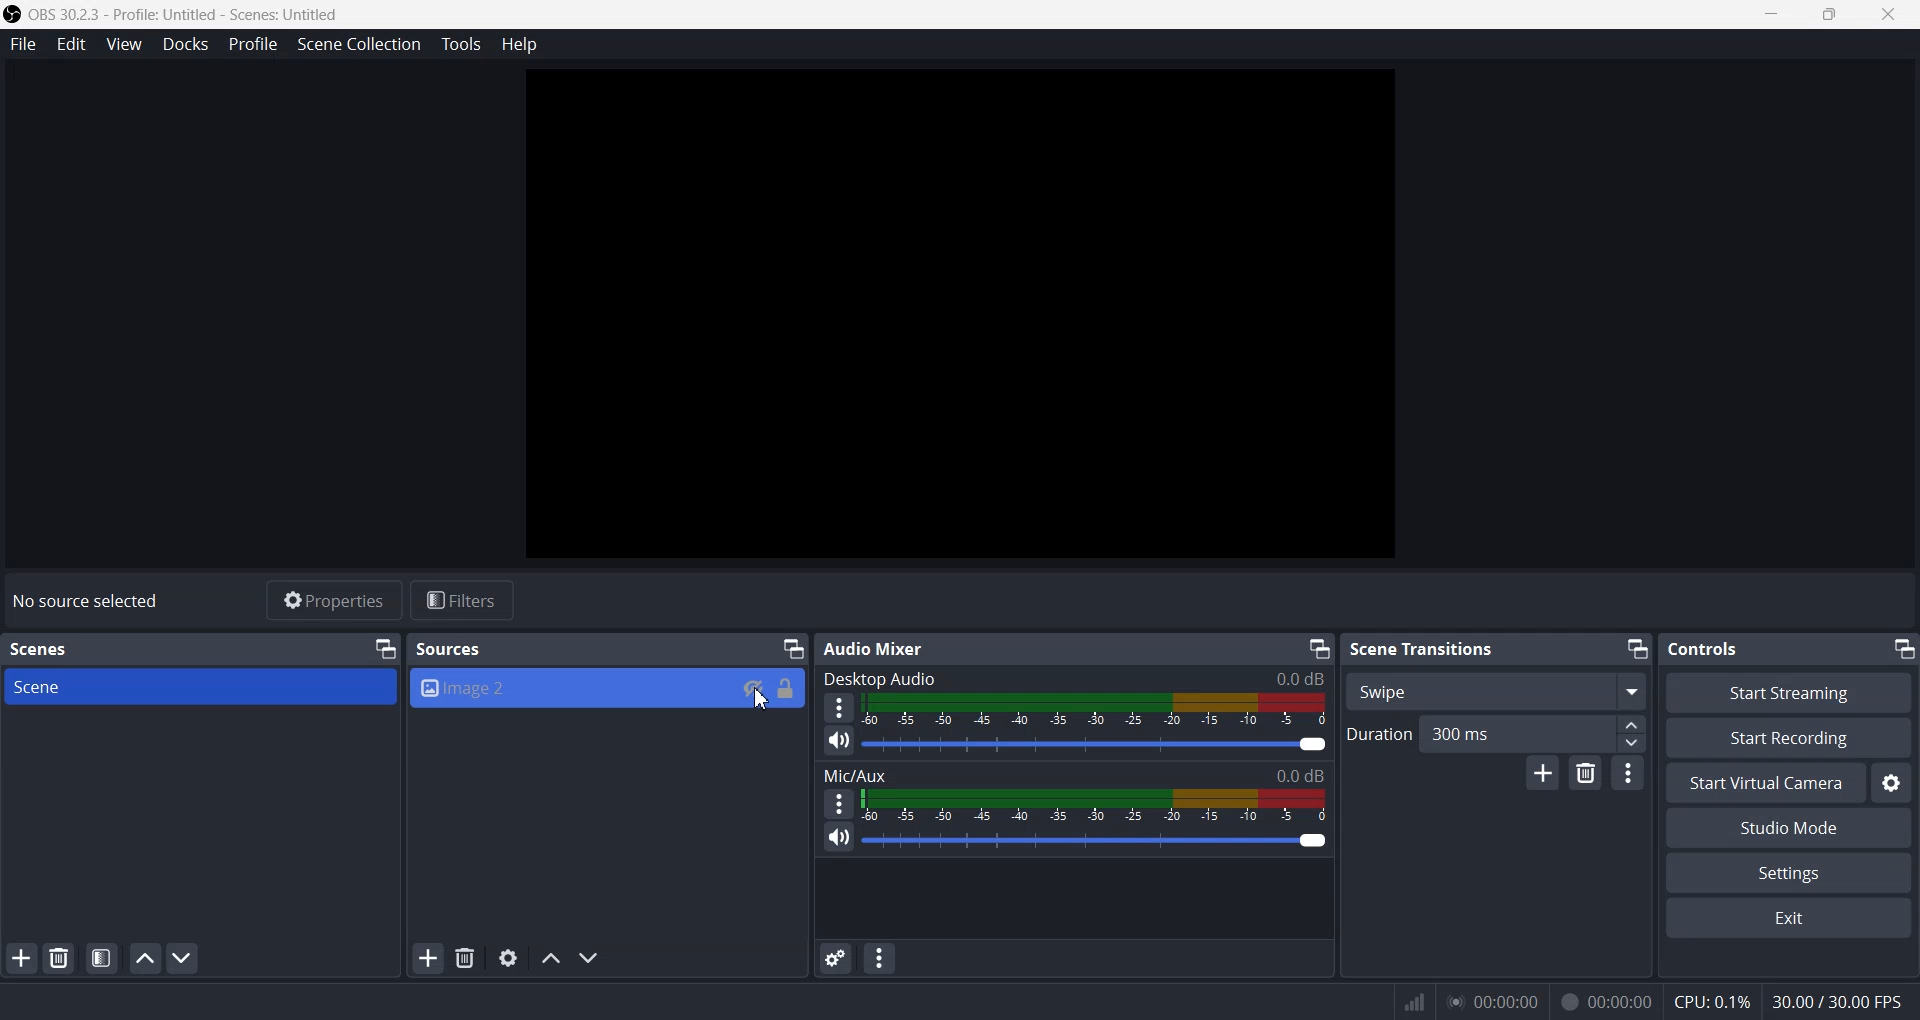  What do you see at coordinates (465, 959) in the screenshot?
I see `Remove selected sources` at bounding box center [465, 959].